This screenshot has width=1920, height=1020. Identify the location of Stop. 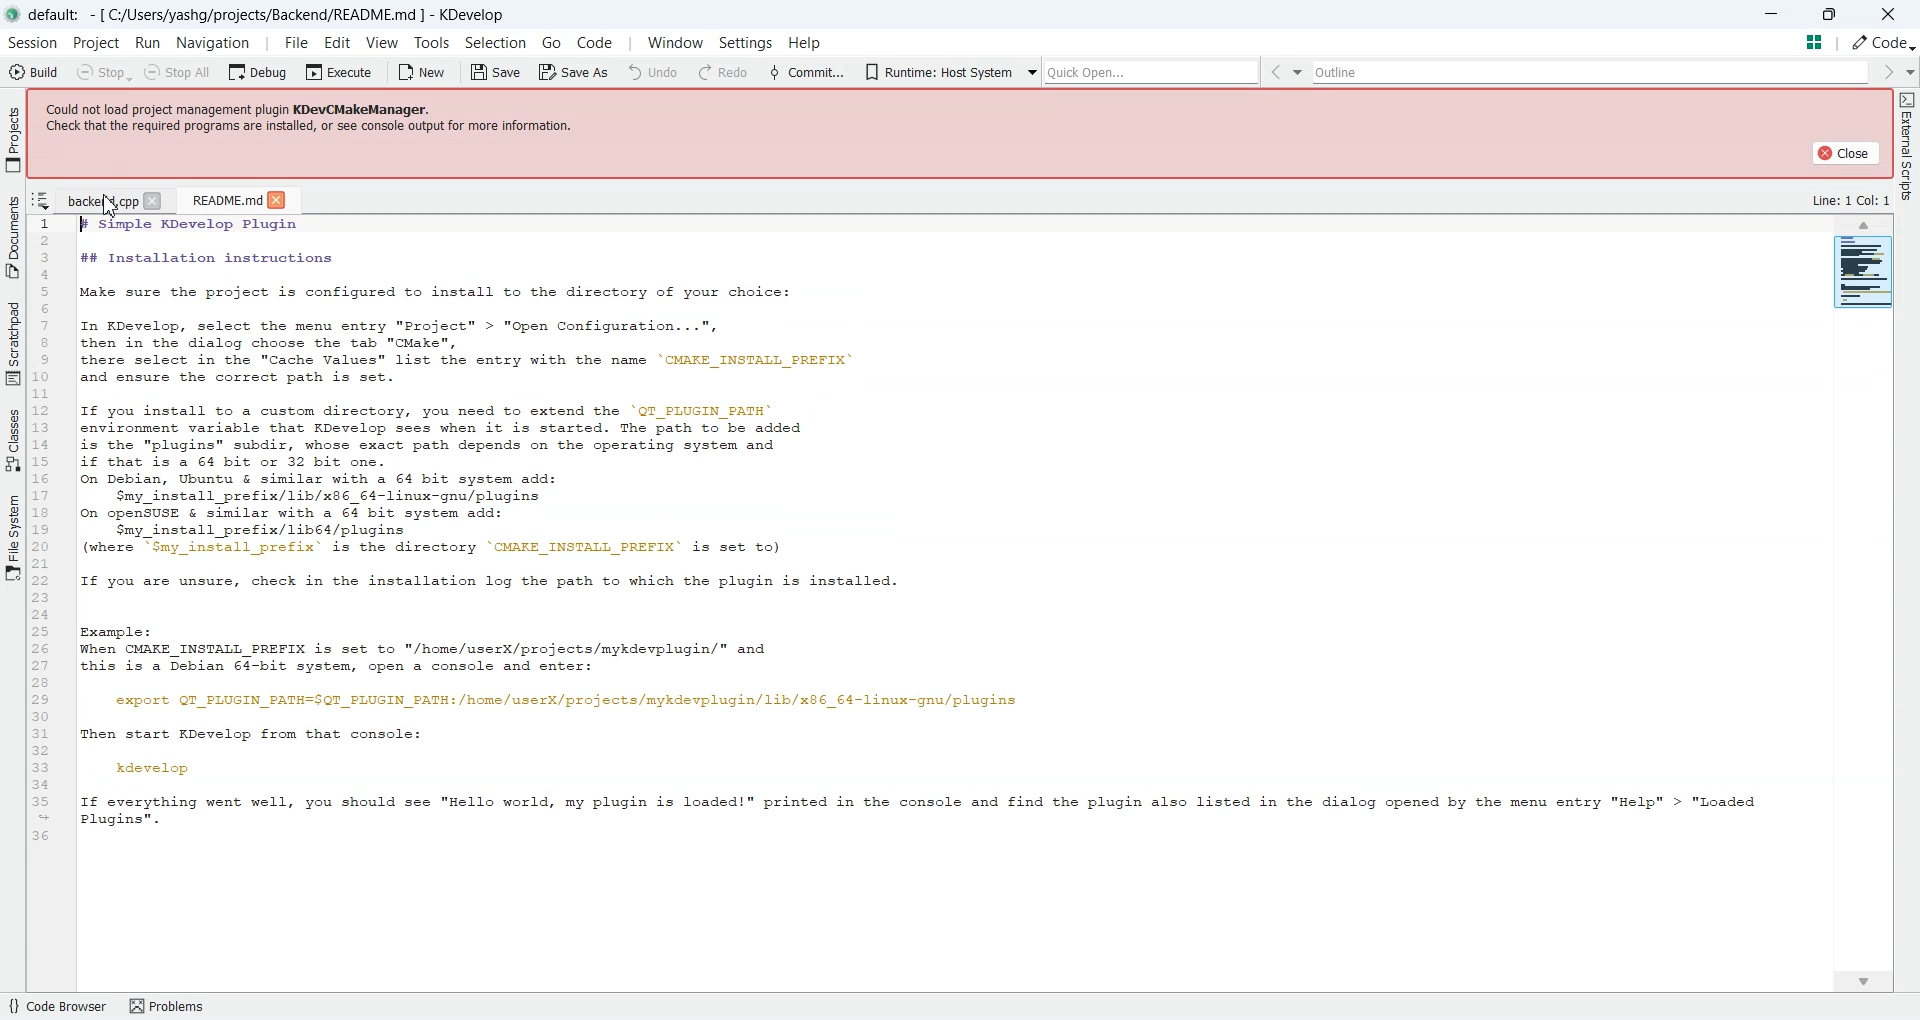
(104, 72).